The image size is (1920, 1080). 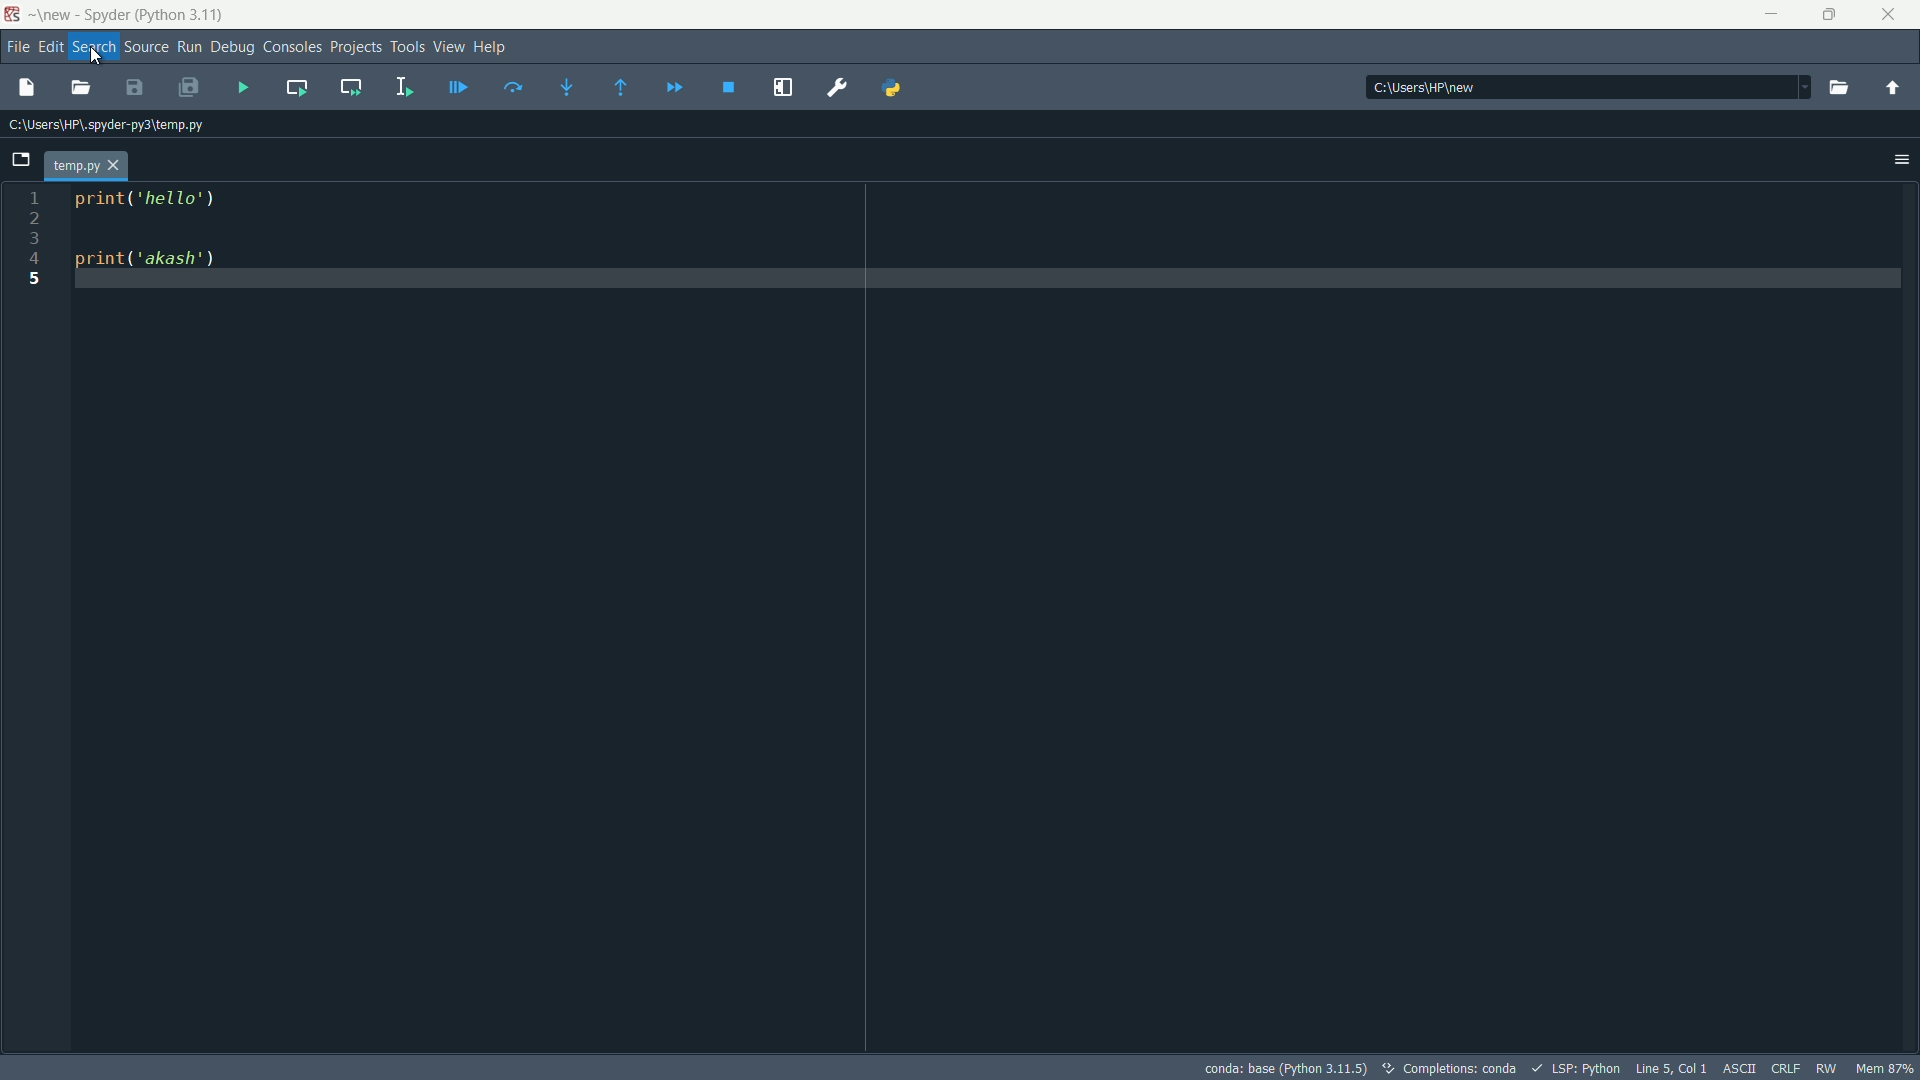 What do you see at coordinates (1891, 89) in the screenshot?
I see `parent directory` at bounding box center [1891, 89].